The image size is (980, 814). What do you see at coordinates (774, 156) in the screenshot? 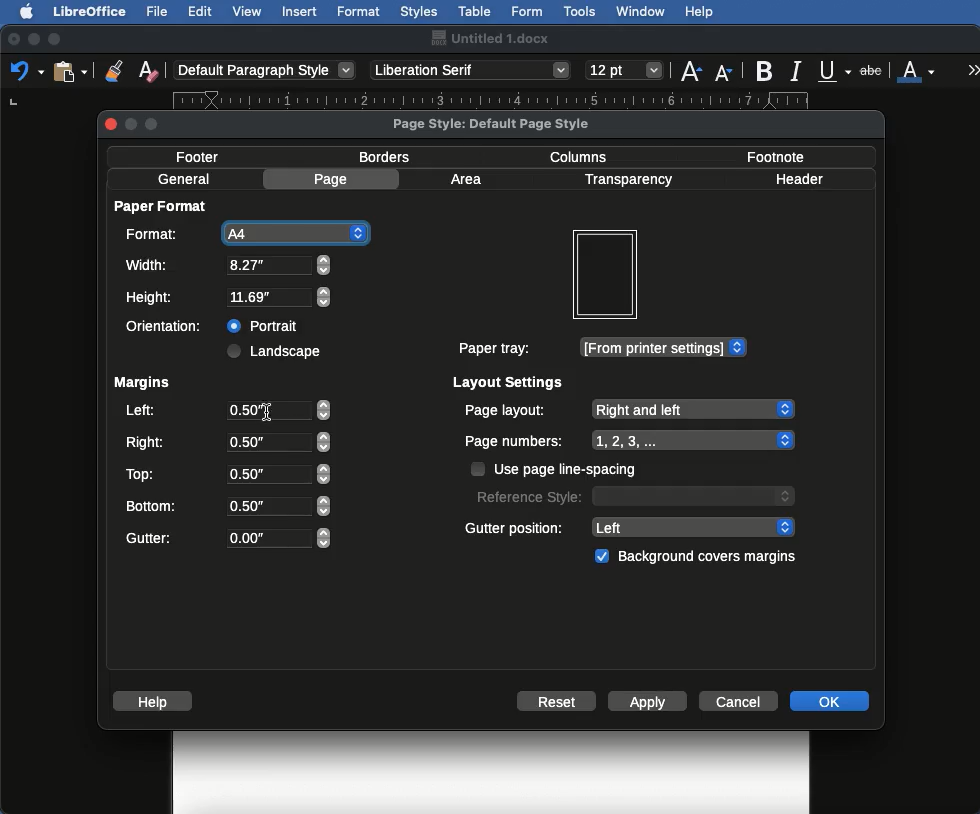
I see `Footnote` at bounding box center [774, 156].